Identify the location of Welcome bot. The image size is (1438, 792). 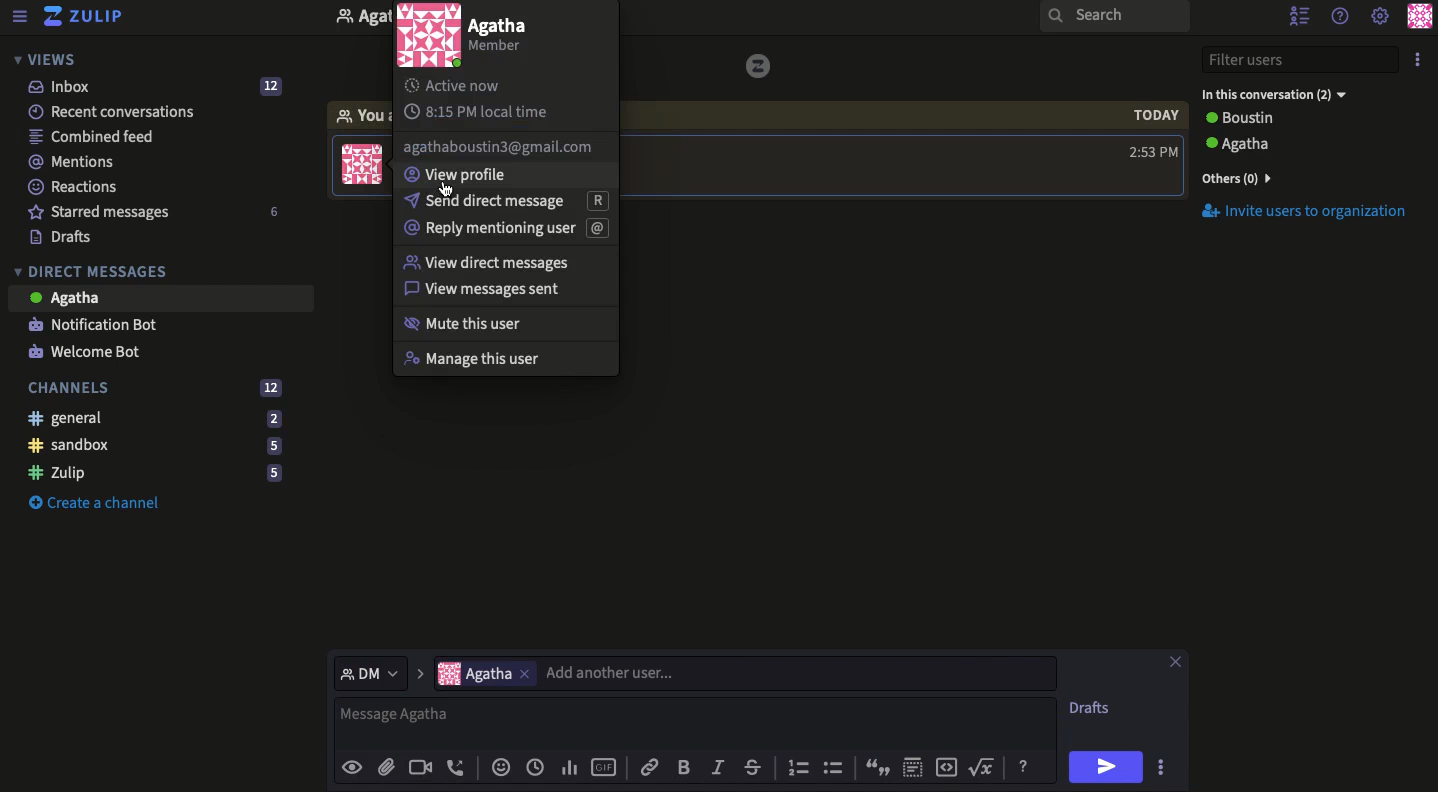
(93, 351).